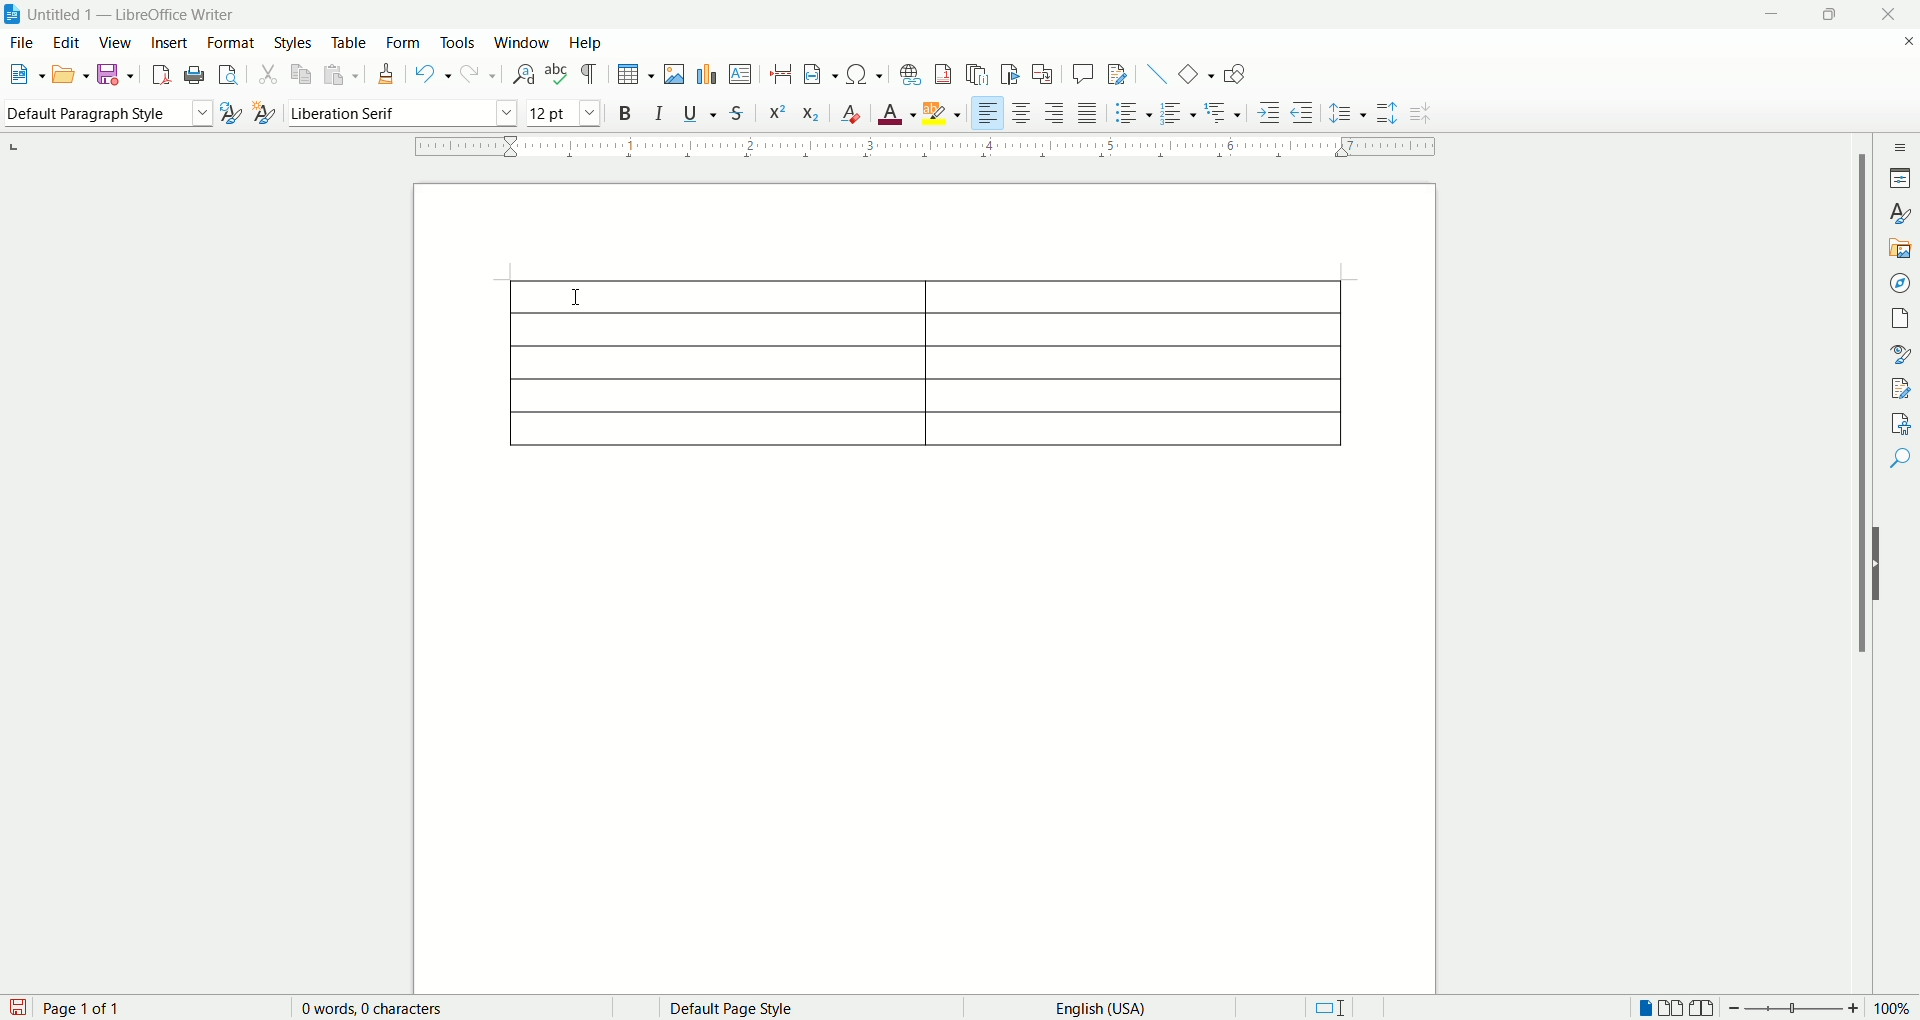 Image resolution: width=1920 pixels, height=1020 pixels. I want to click on clone formatting, so click(386, 72).